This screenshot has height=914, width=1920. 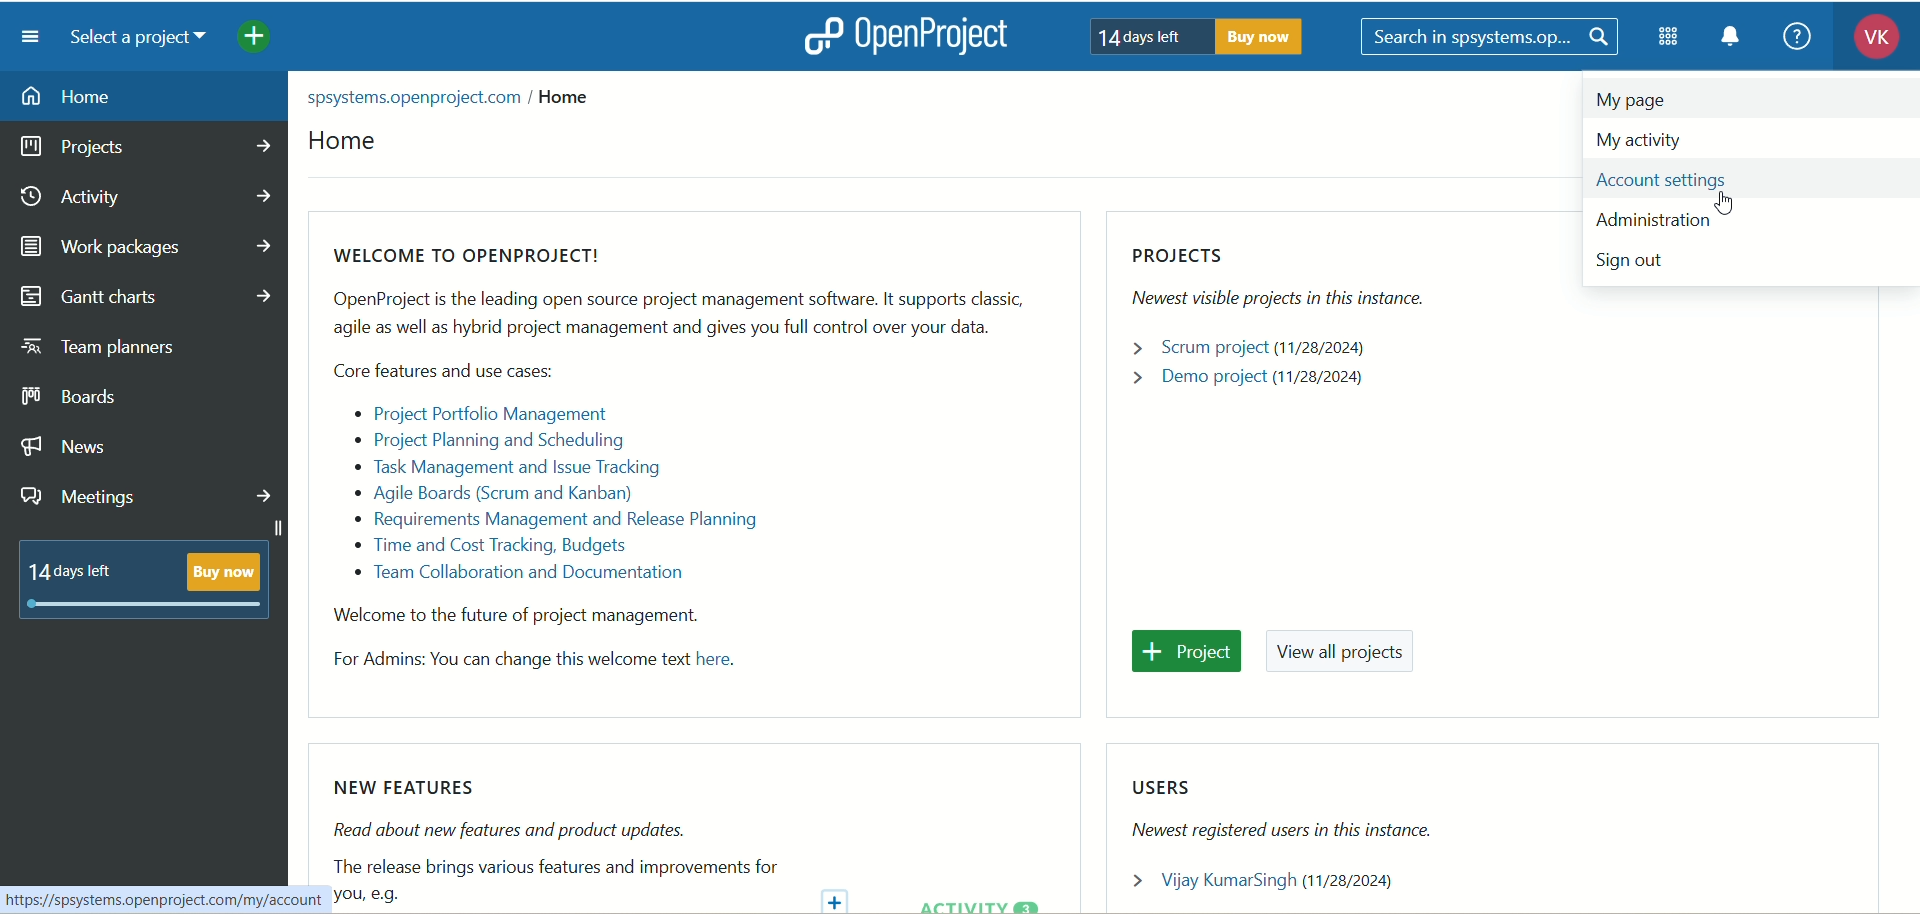 I want to click on text, so click(x=145, y=580).